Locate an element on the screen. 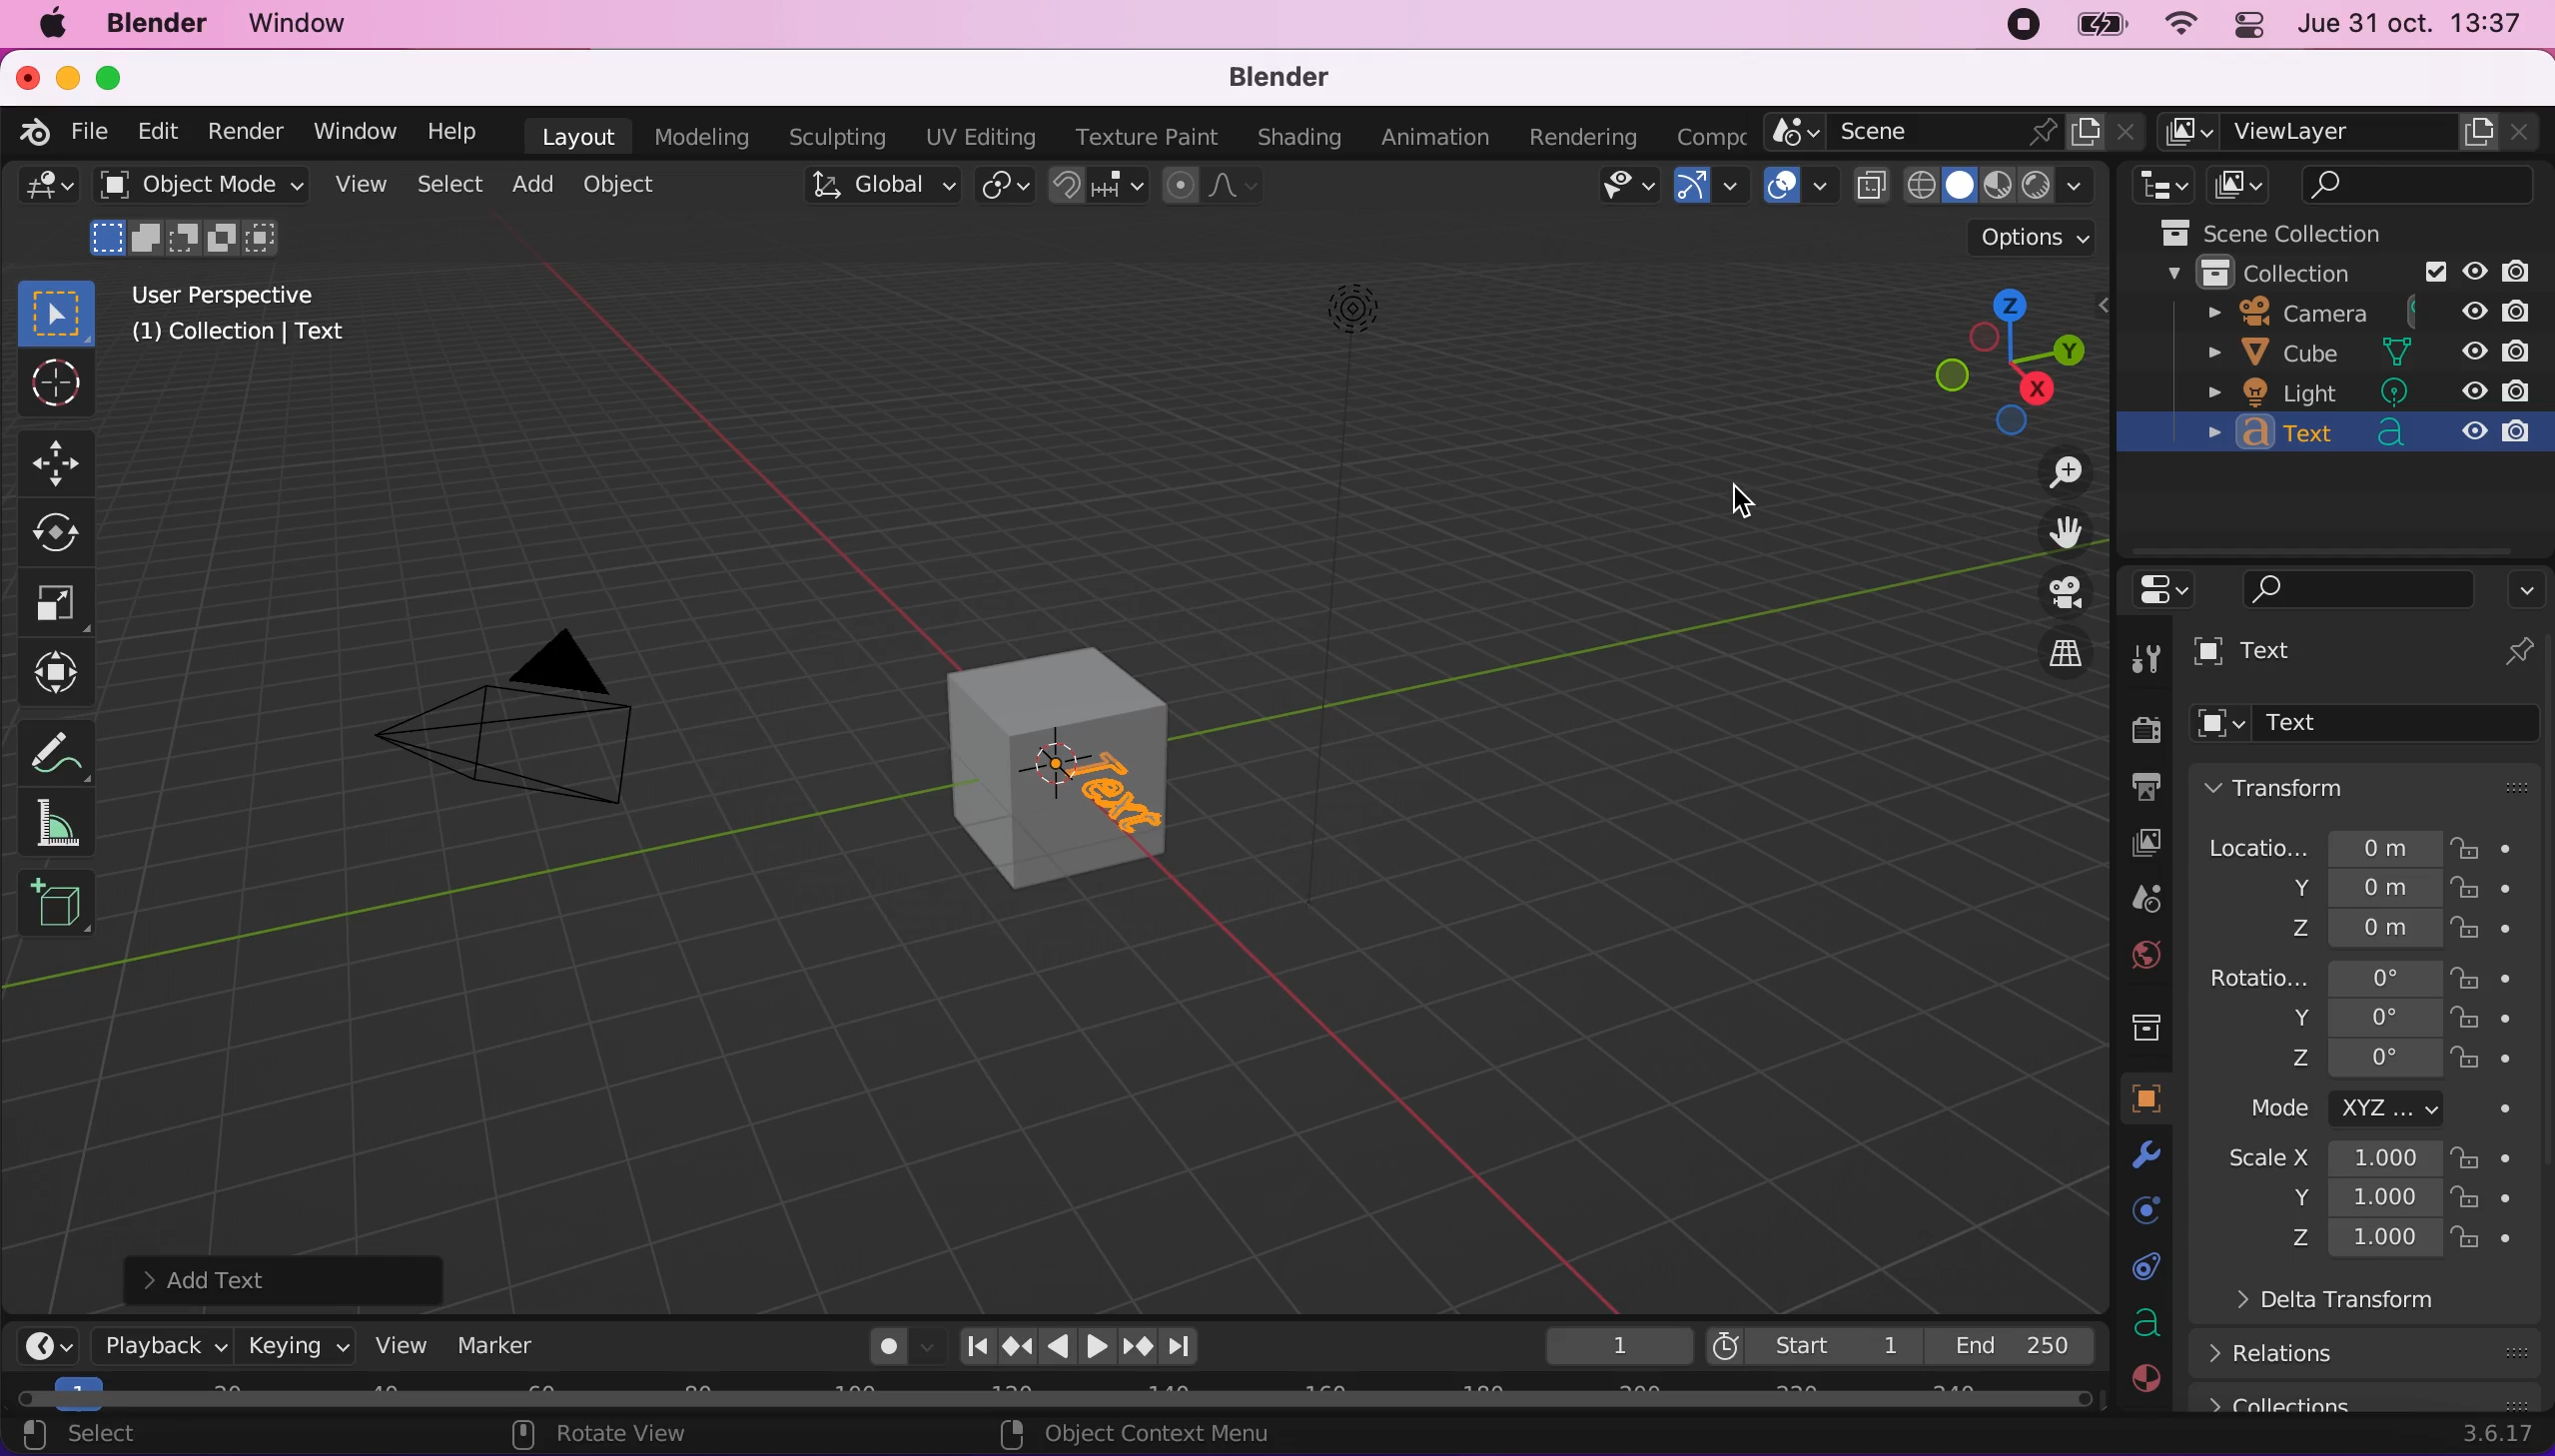 Image resolution: width=2555 pixels, height=1456 pixels. text is located at coordinates (2268, 647).